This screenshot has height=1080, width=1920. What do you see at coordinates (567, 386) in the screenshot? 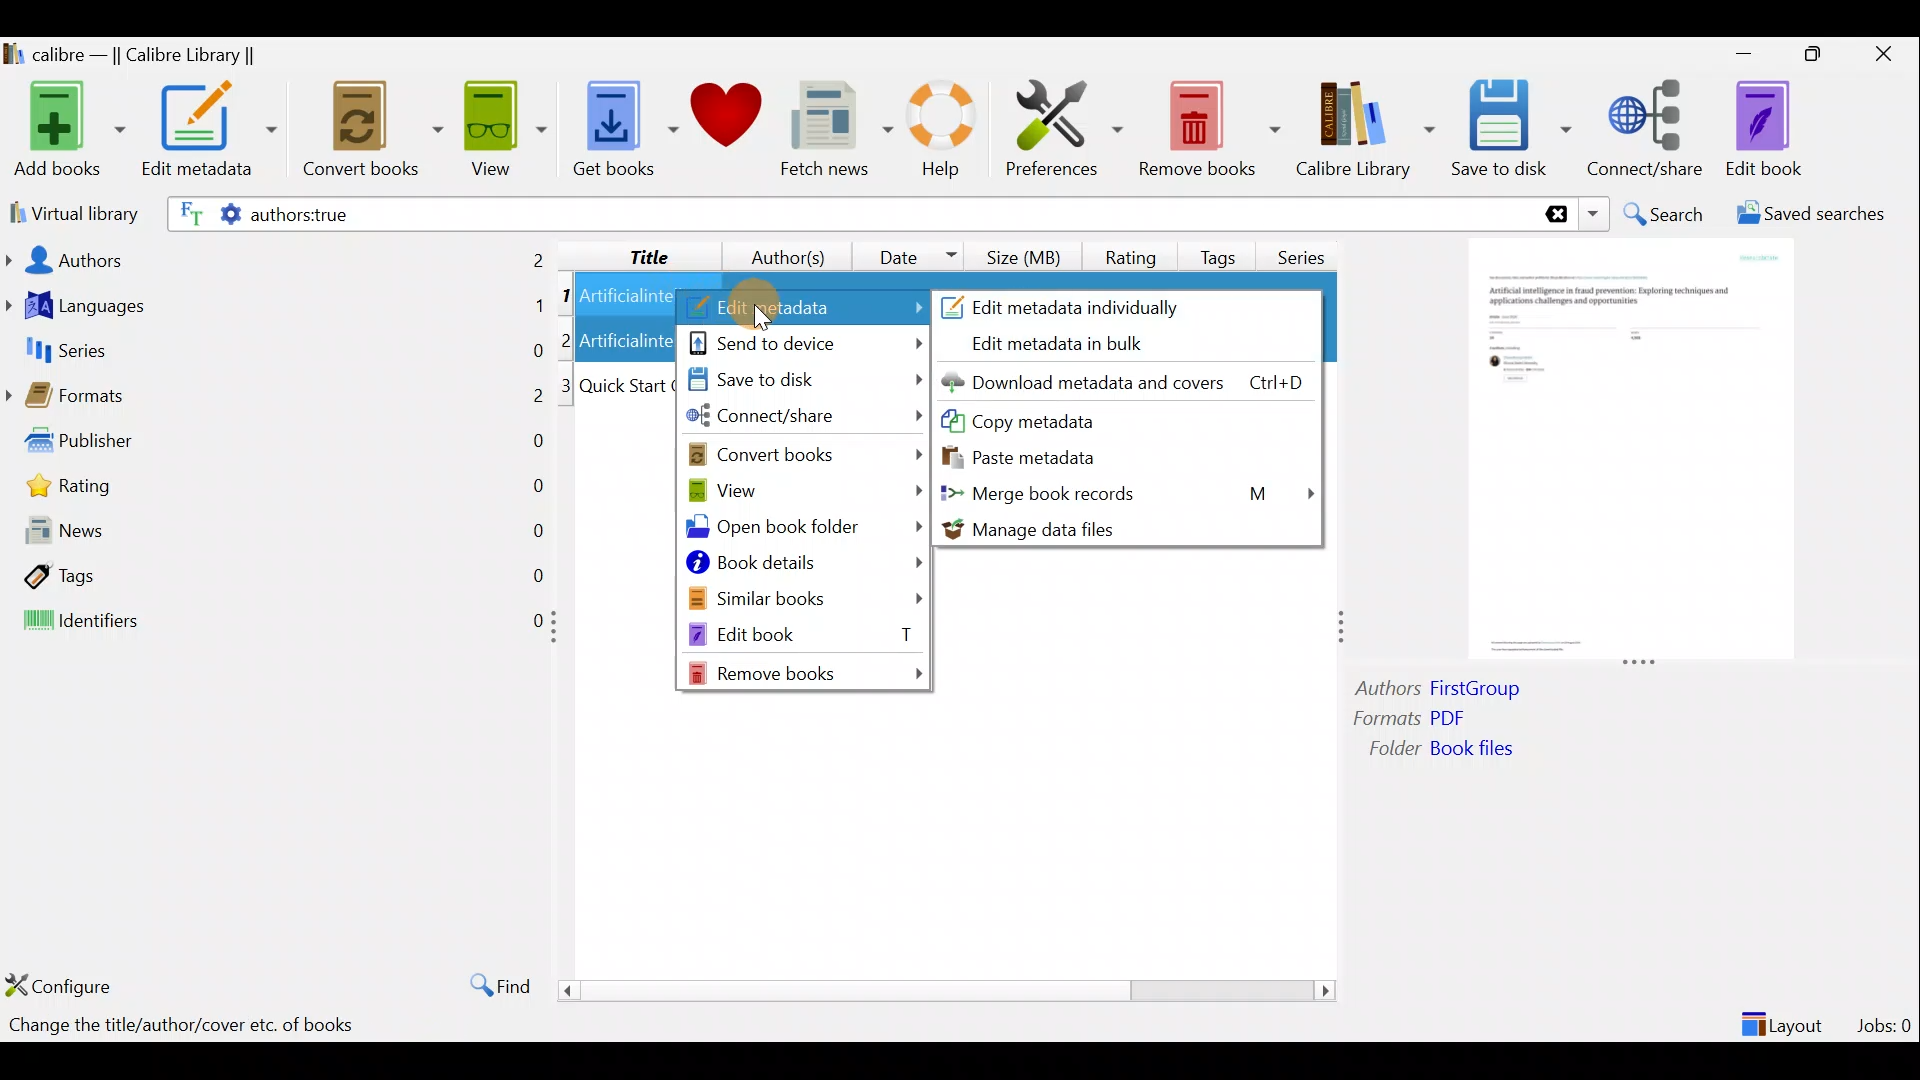
I see `3` at bounding box center [567, 386].